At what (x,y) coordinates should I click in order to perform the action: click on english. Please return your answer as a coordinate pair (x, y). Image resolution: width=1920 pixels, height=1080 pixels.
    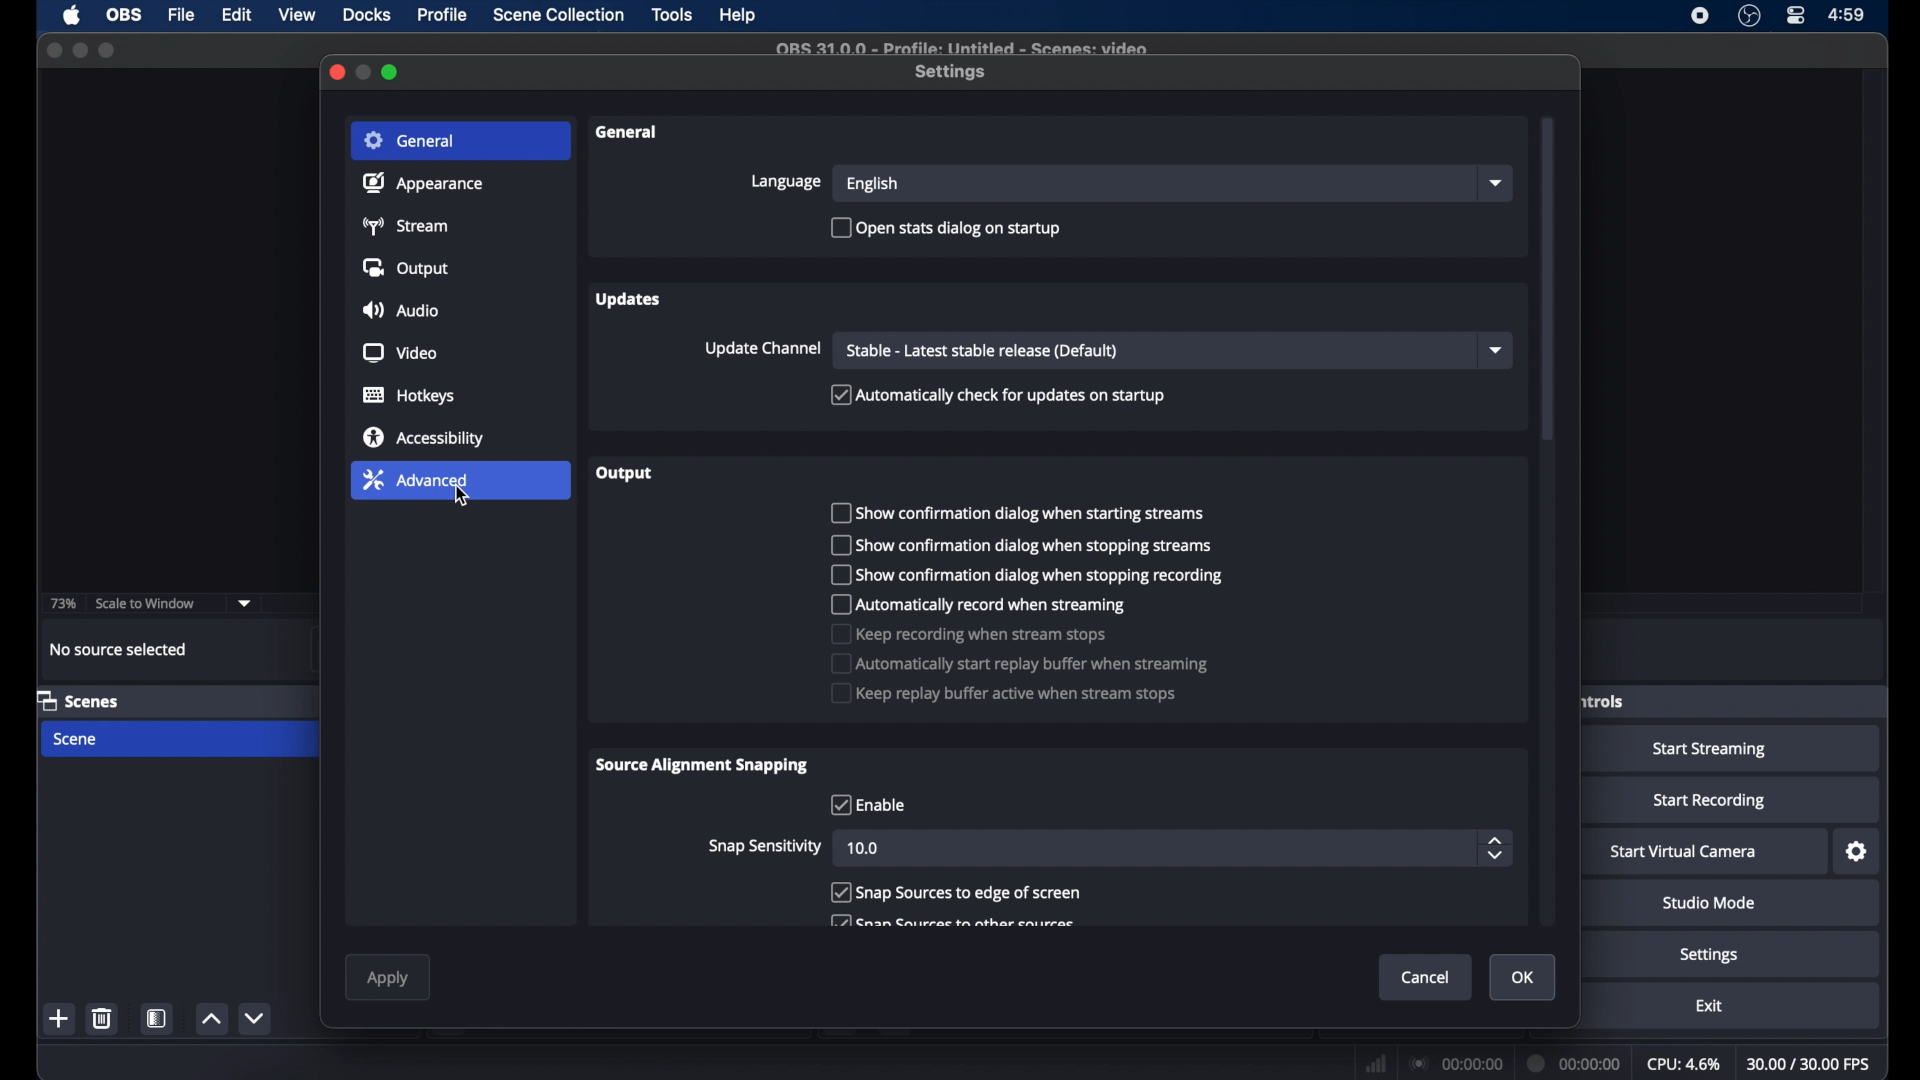
    Looking at the image, I should click on (871, 185).